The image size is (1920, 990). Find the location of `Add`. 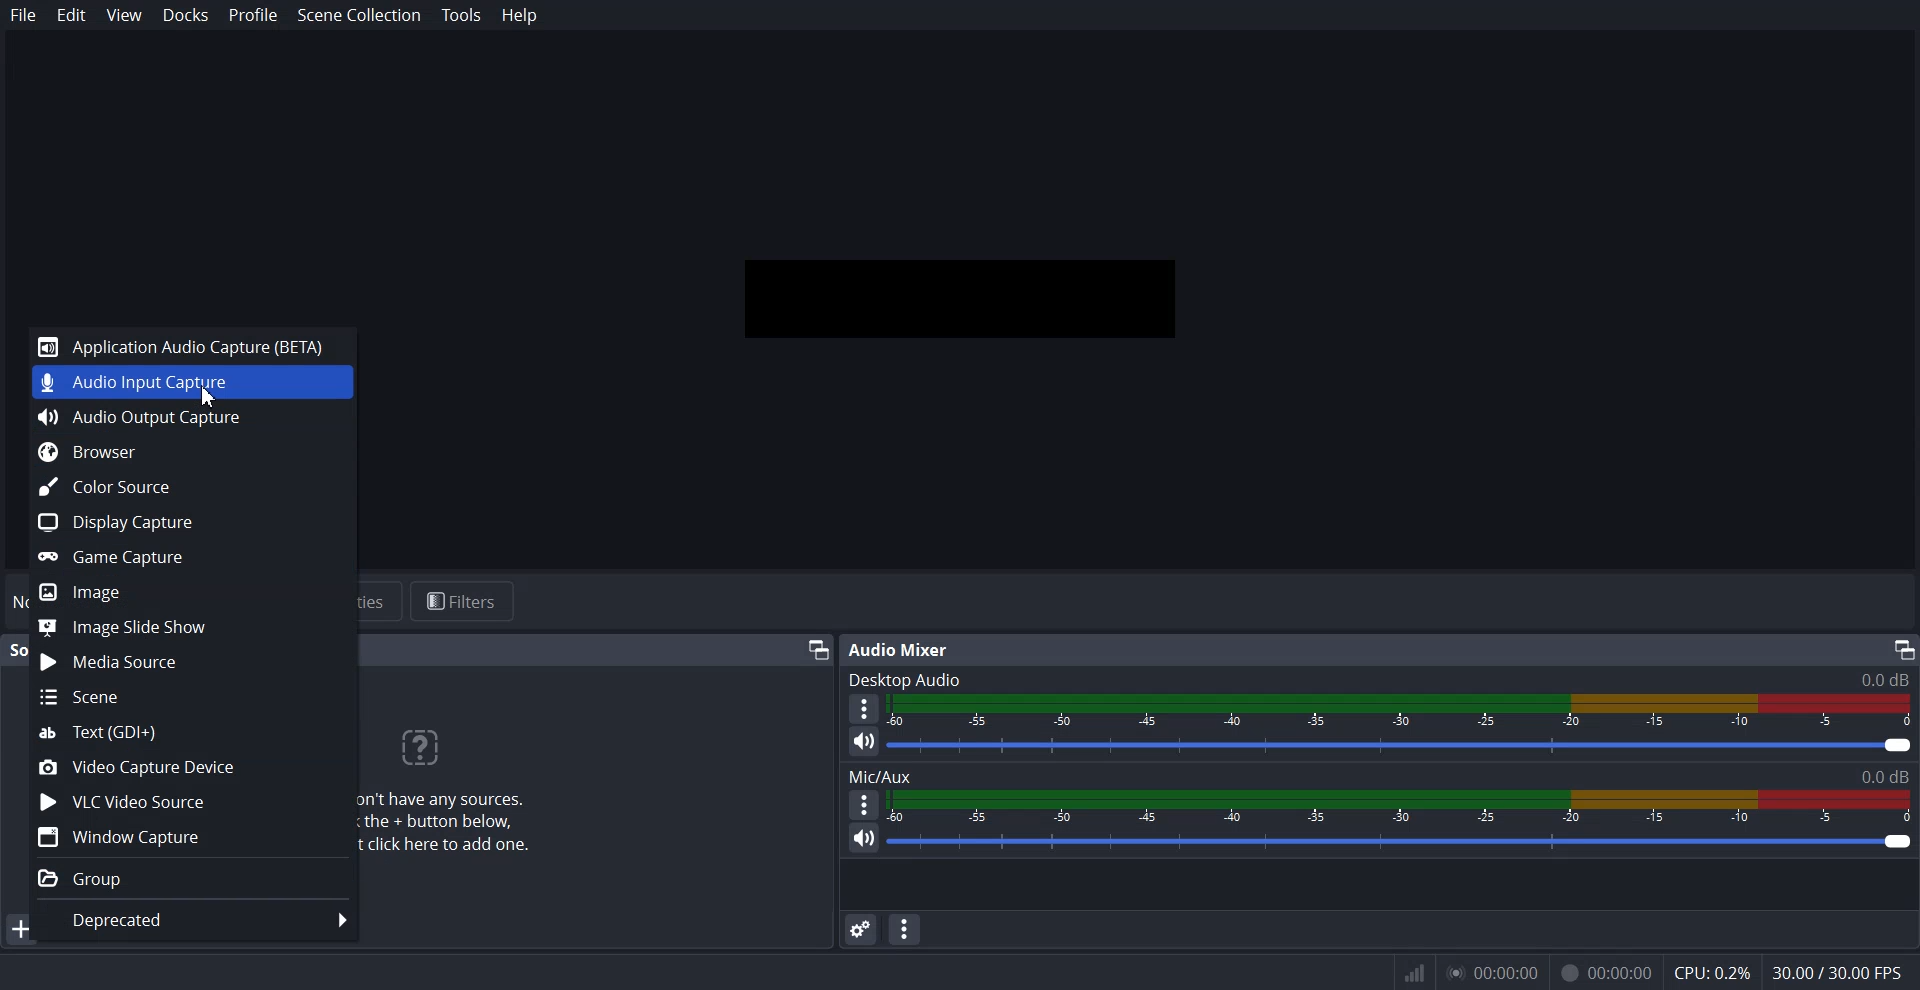

Add is located at coordinates (14, 932).